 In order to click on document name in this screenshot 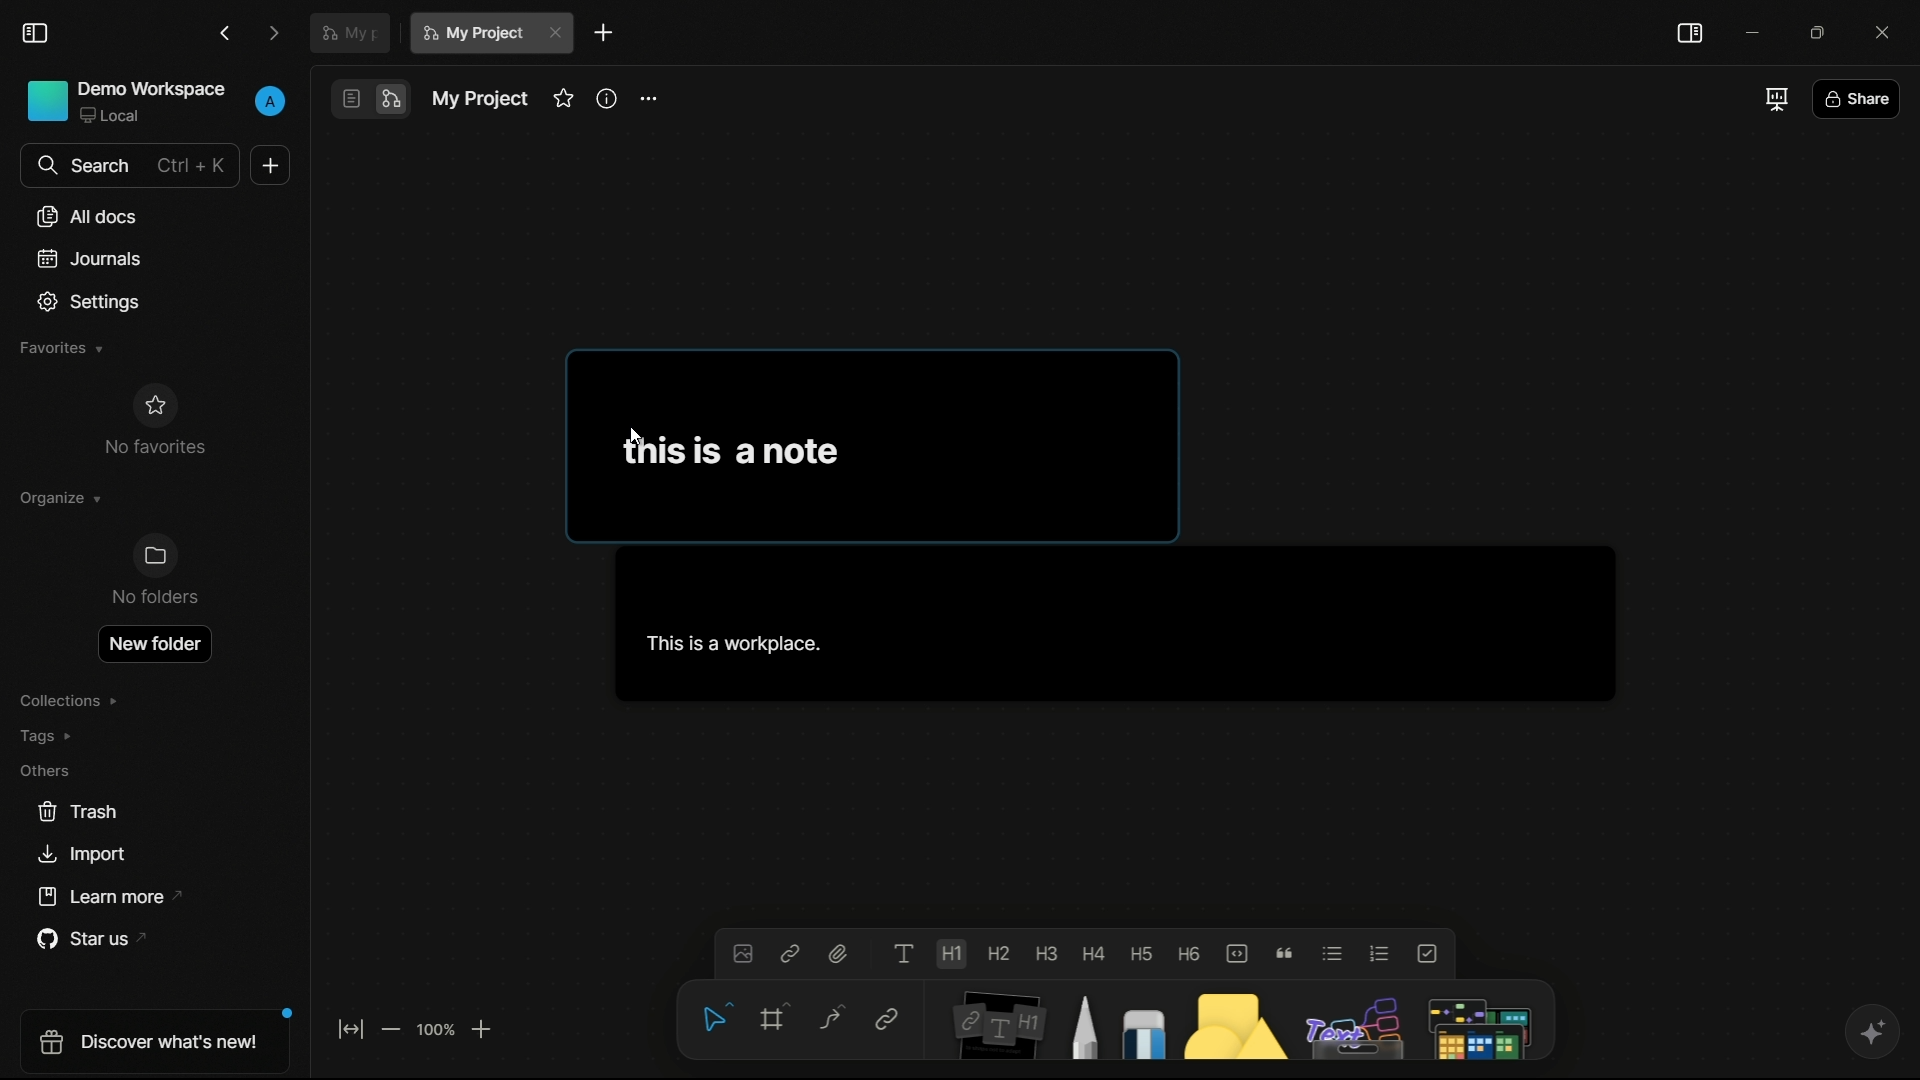, I will do `click(480, 99)`.